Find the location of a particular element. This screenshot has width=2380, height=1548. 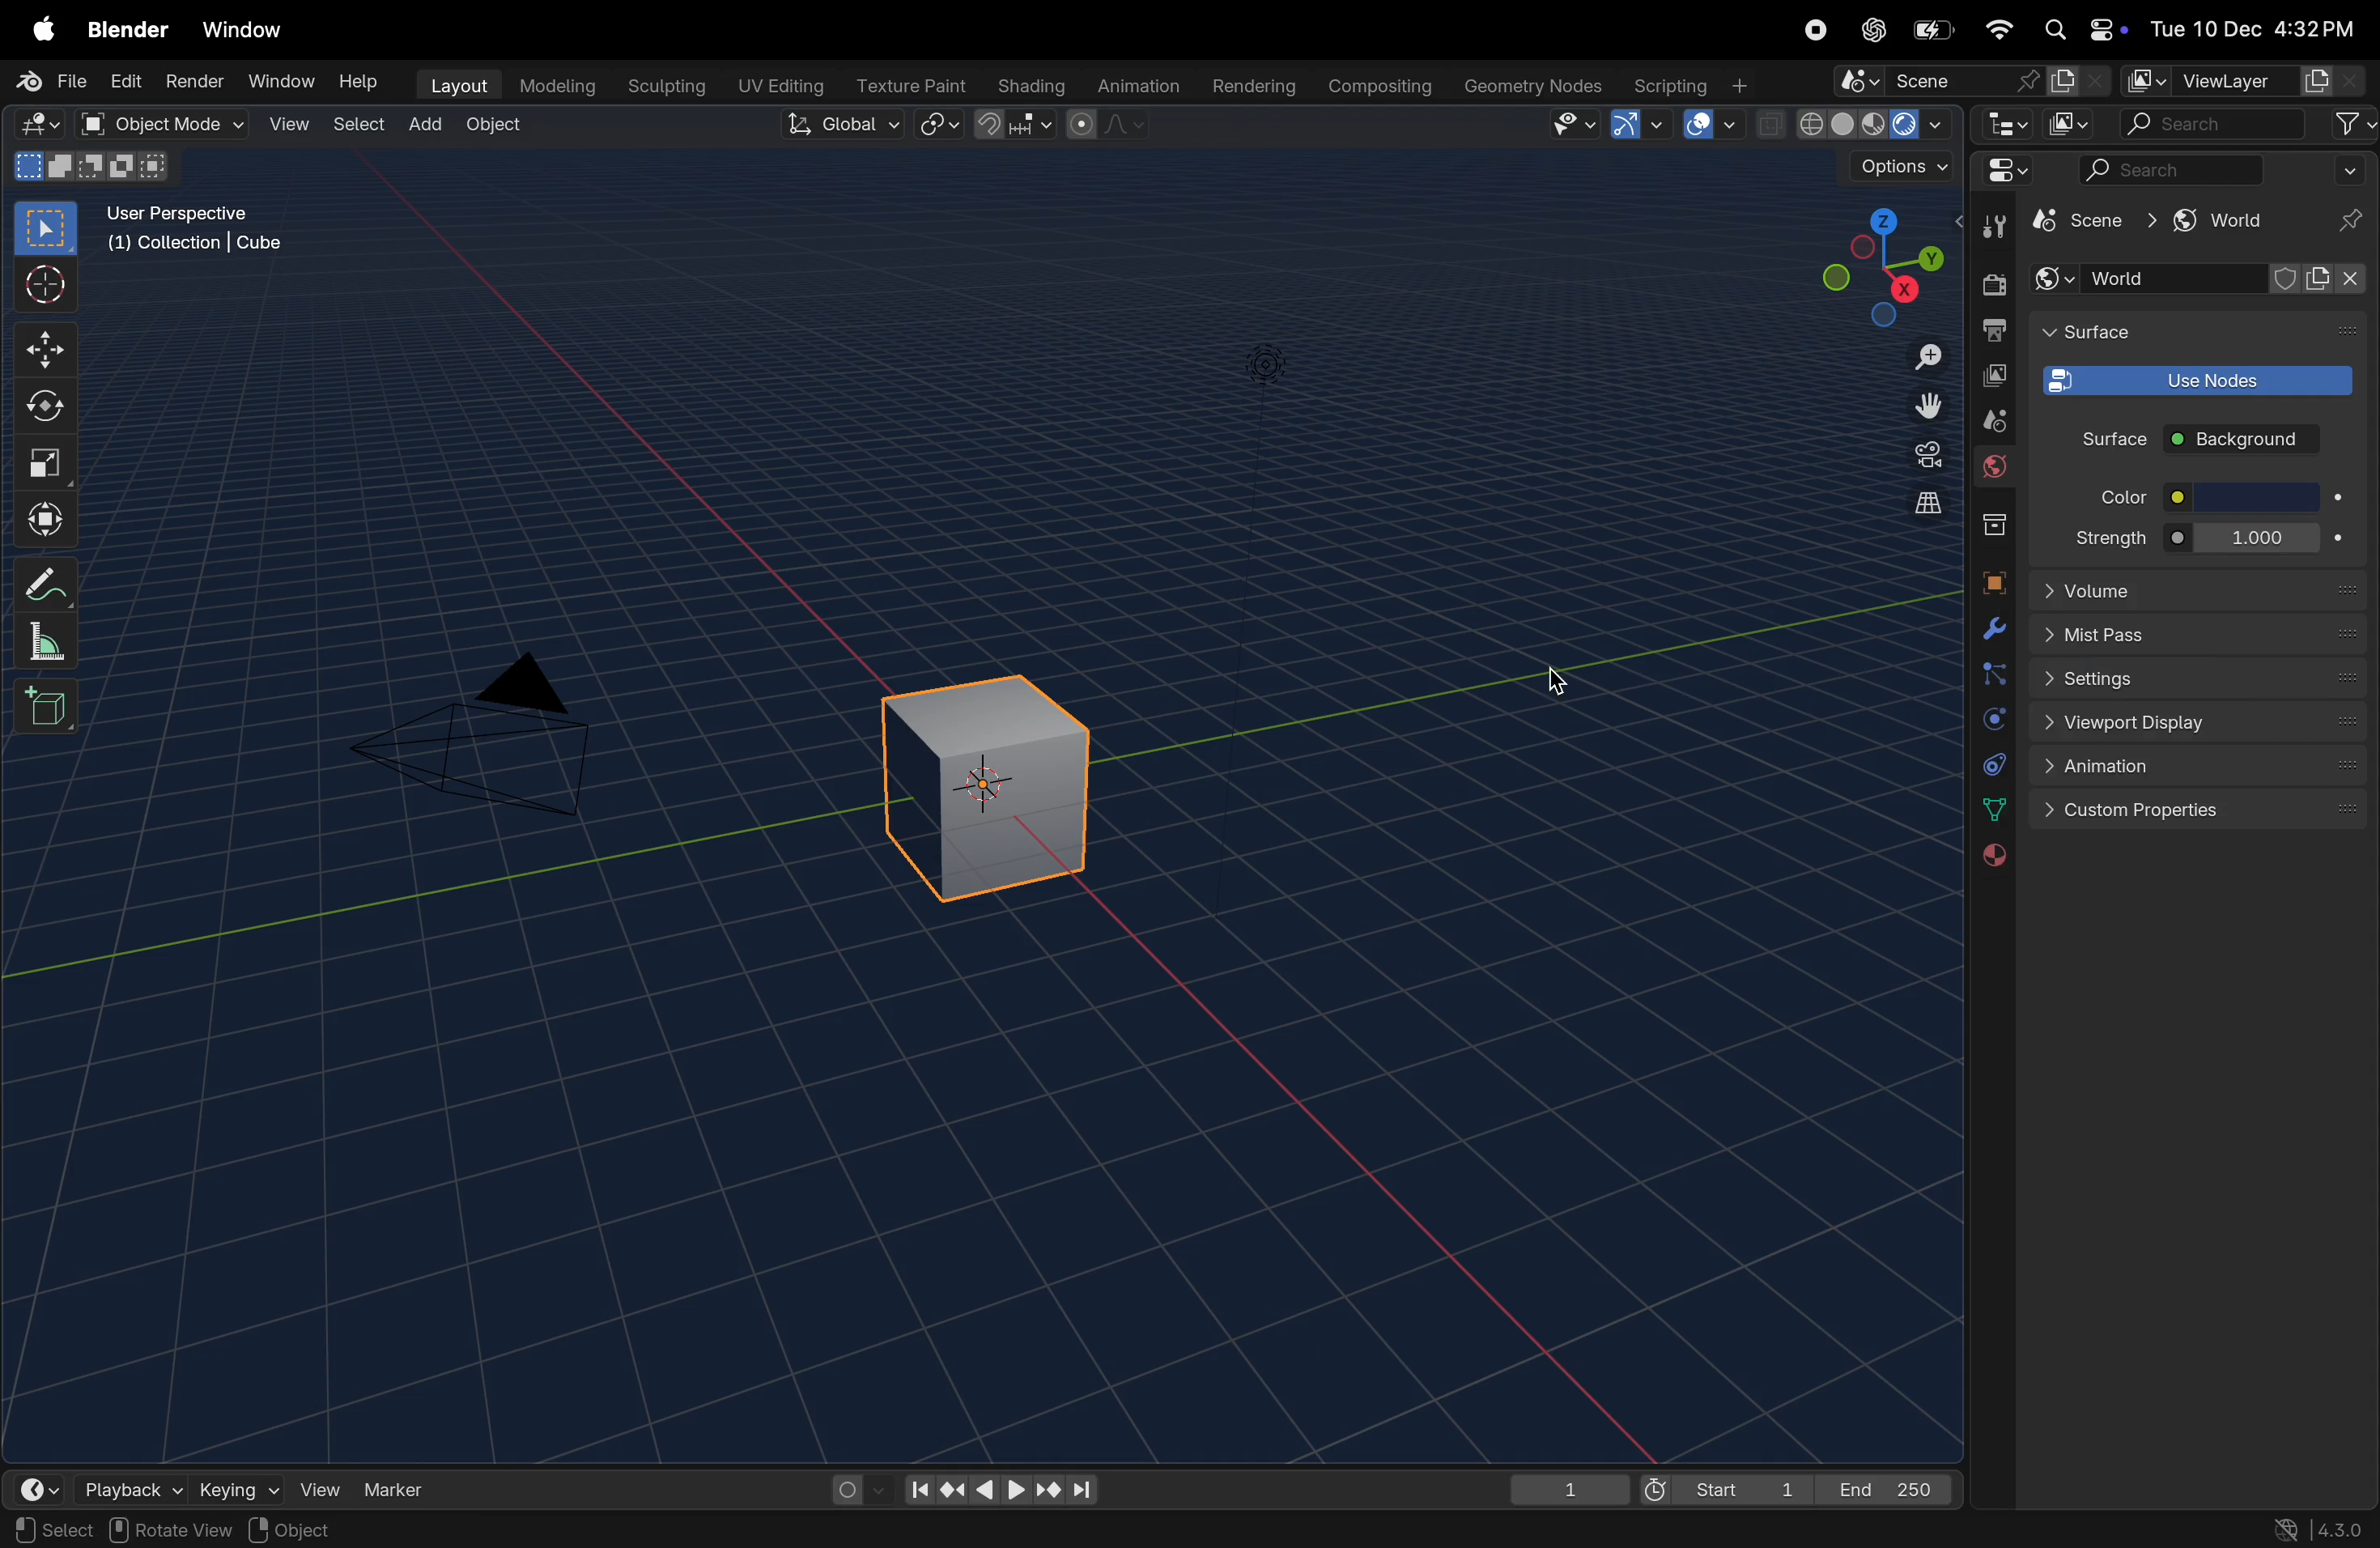

trasnform pviot is located at coordinates (942, 124).